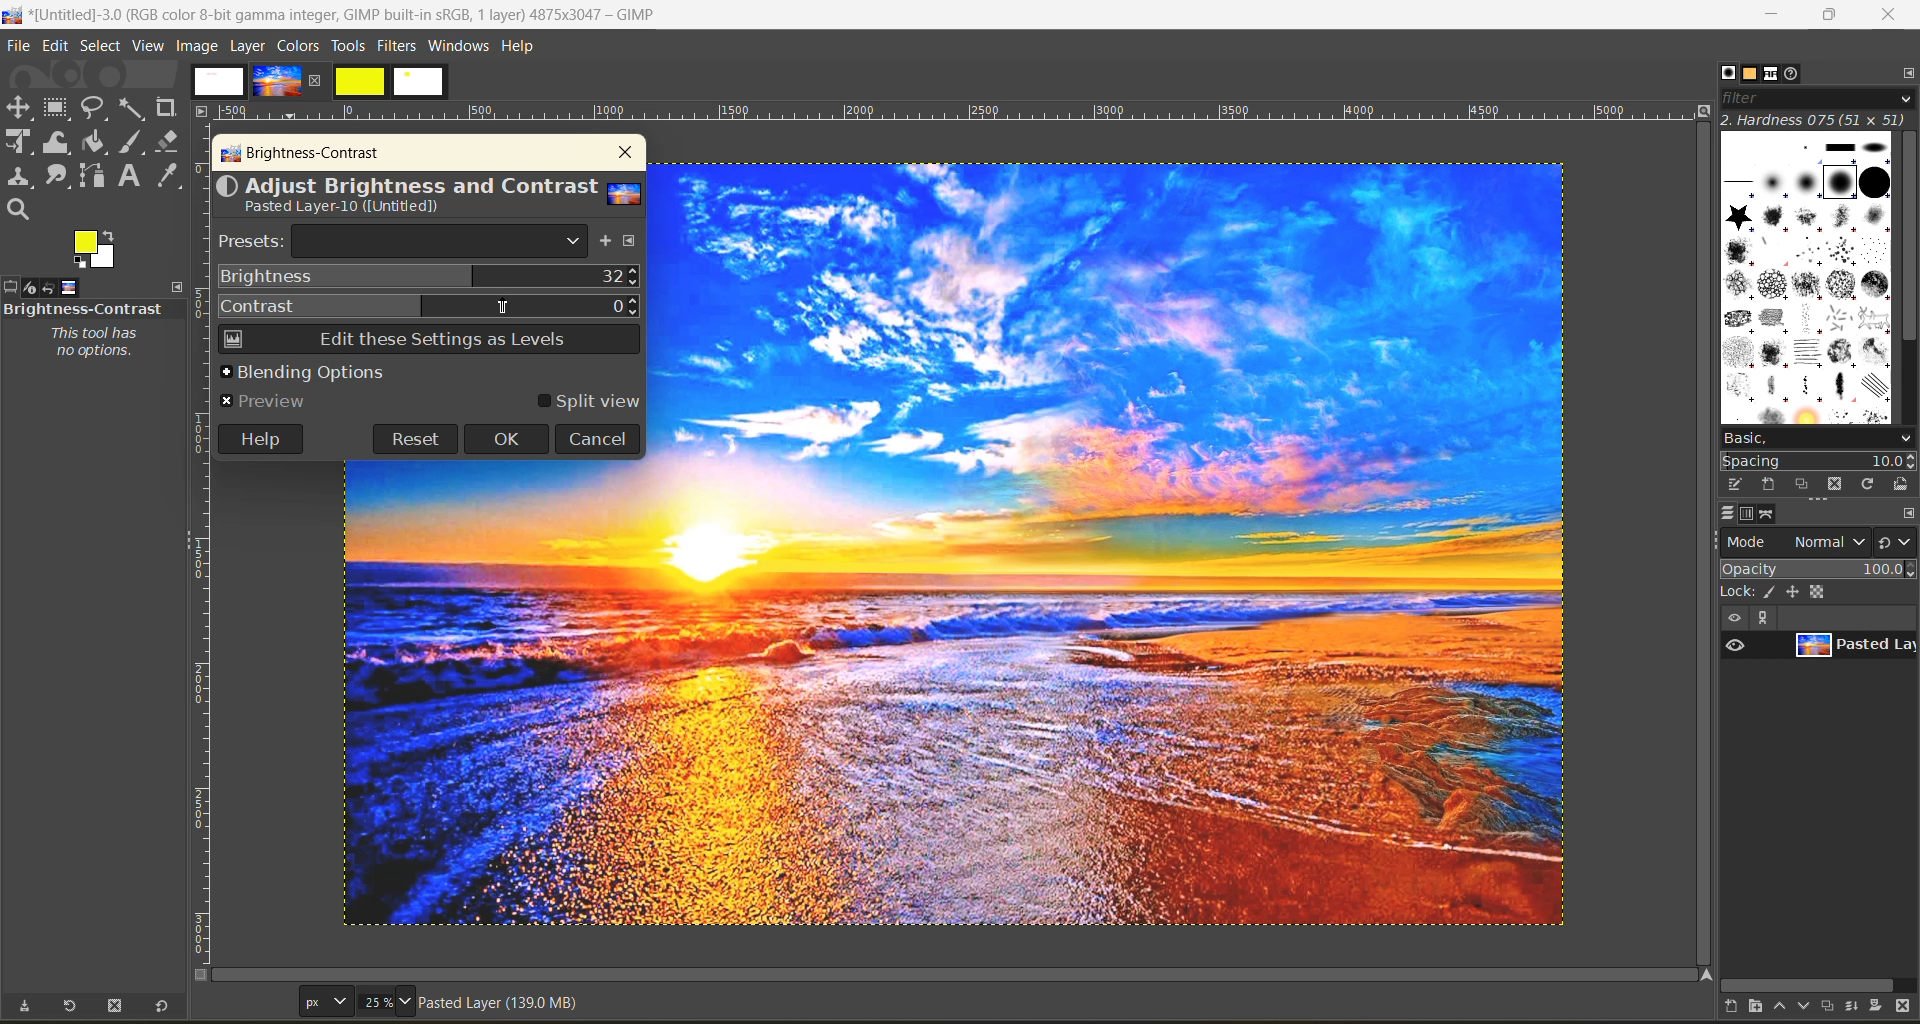 This screenshot has width=1920, height=1024. I want to click on opacity, so click(1818, 568).